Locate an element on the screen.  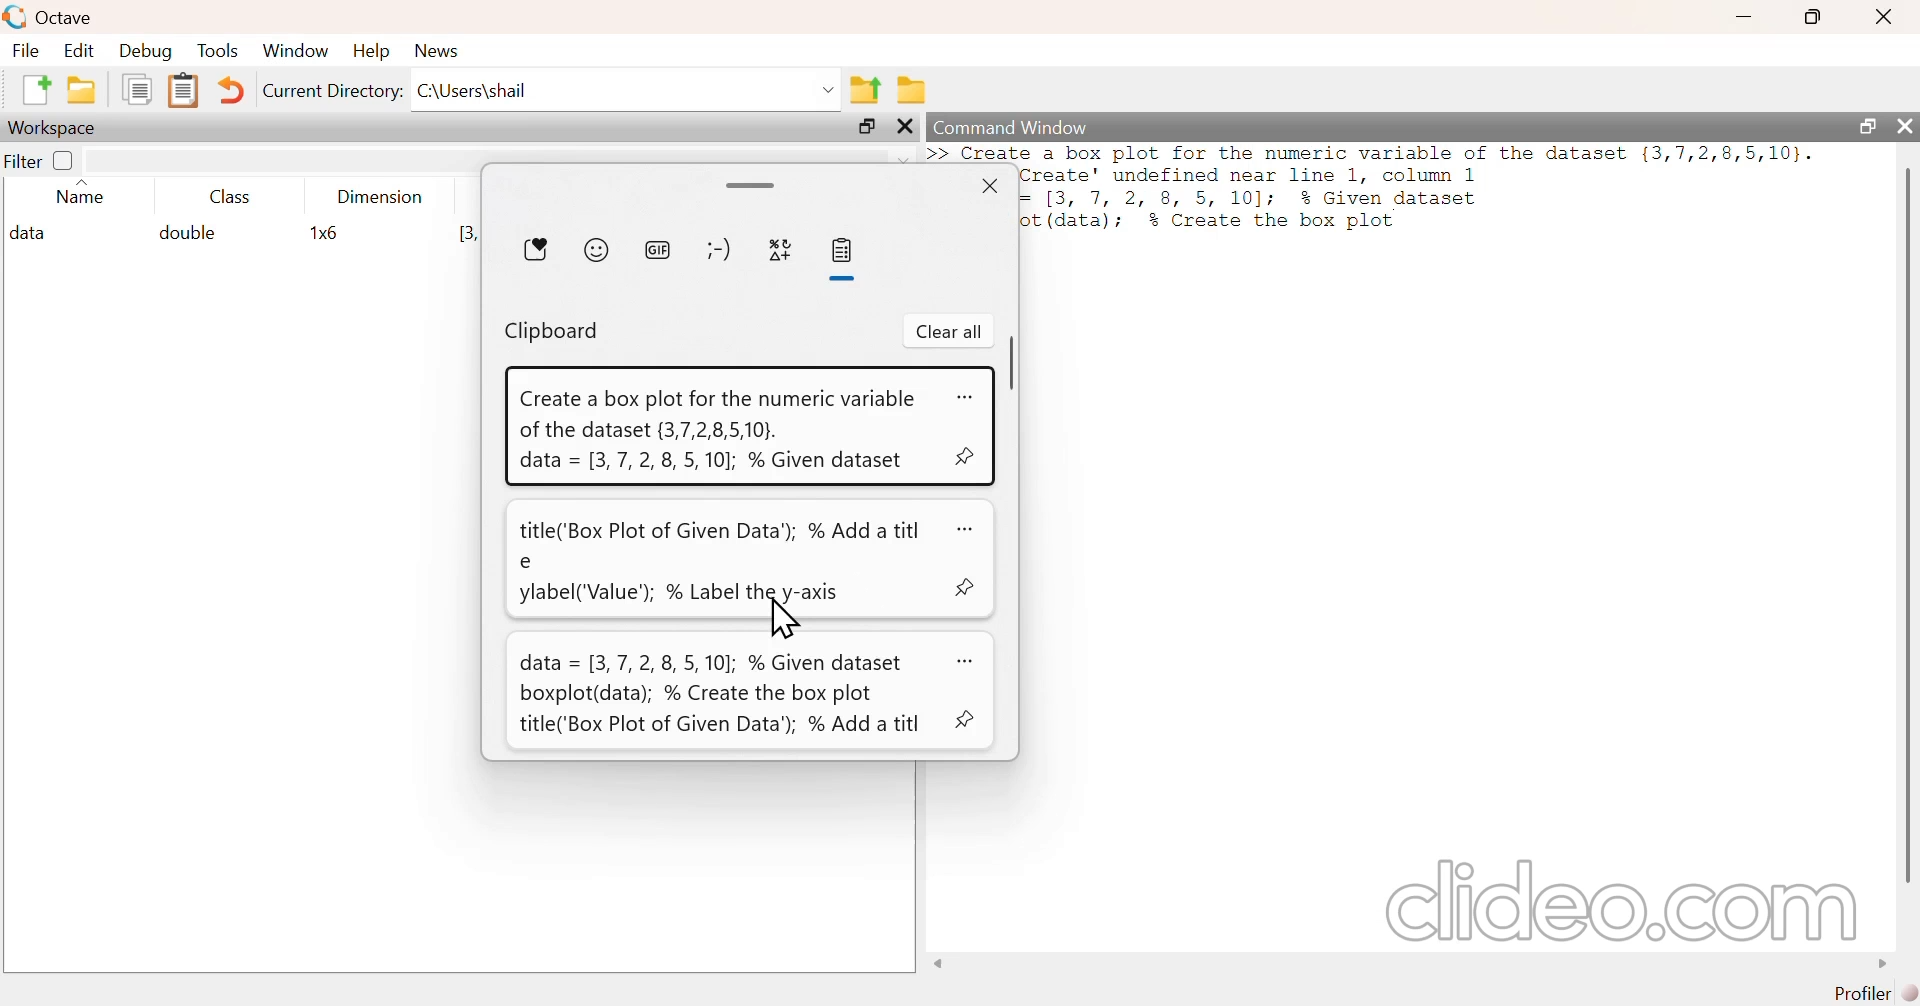
browse directories is located at coordinates (915, 91).